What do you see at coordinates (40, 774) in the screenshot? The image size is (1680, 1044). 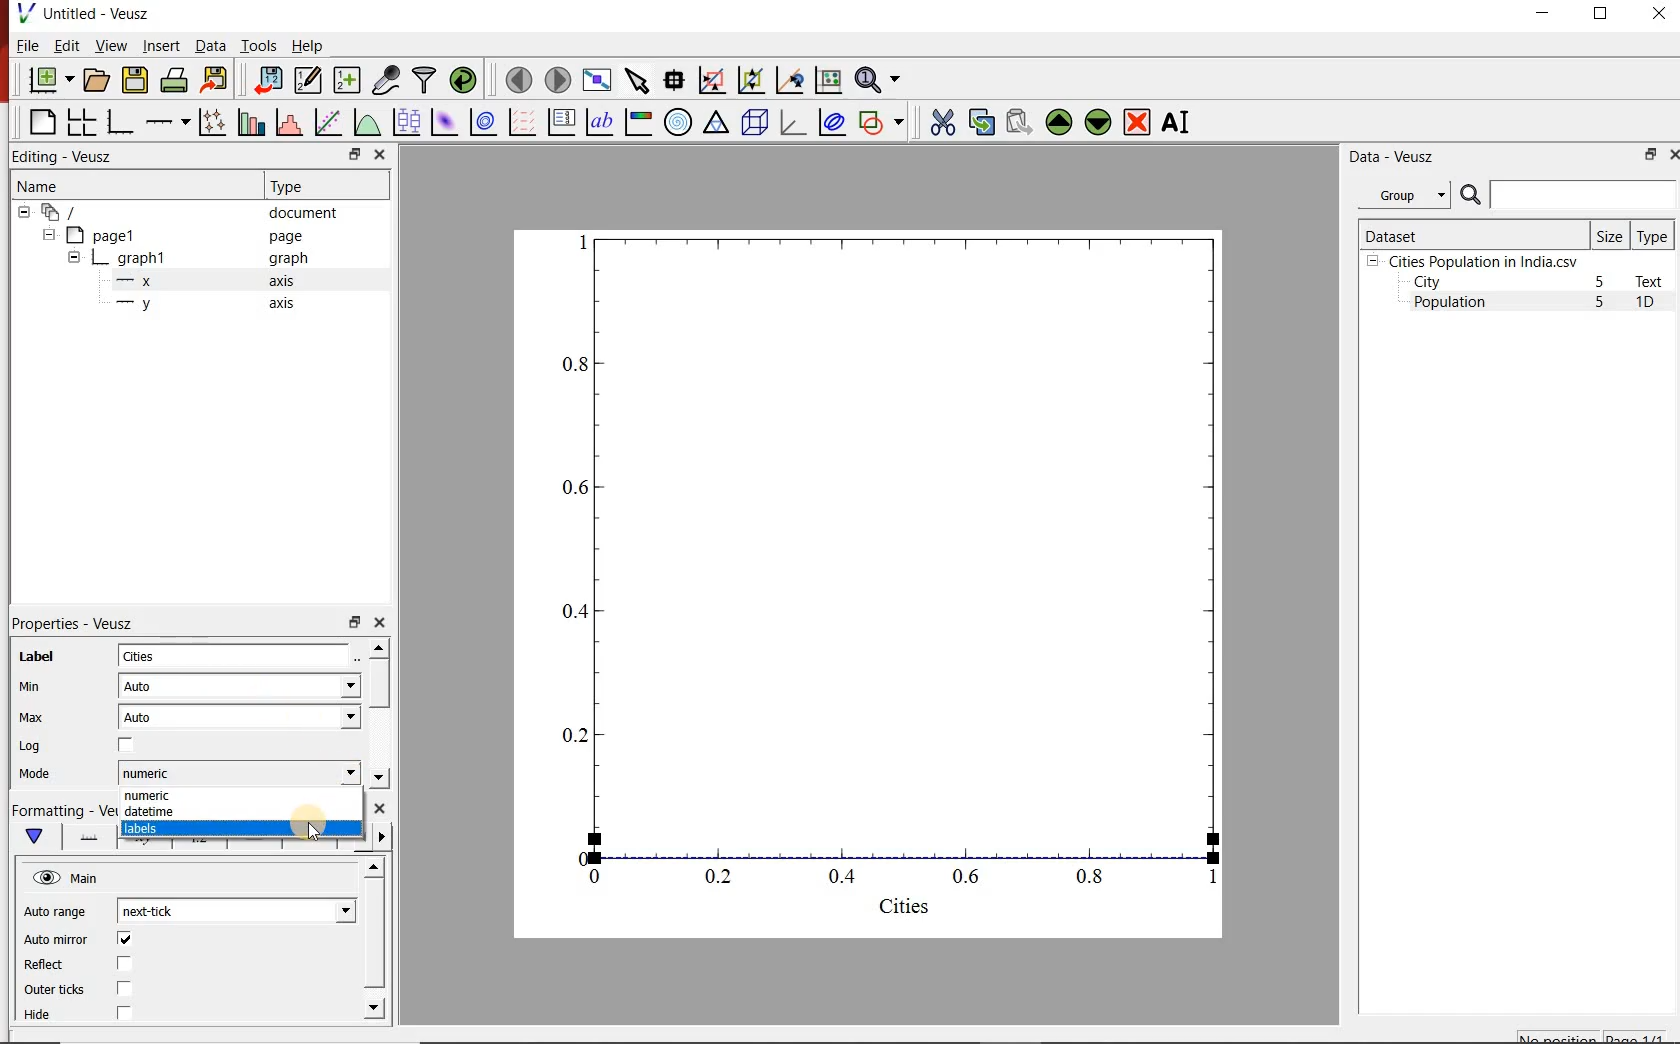 I see `Mode` at bounding box center [40, 774].